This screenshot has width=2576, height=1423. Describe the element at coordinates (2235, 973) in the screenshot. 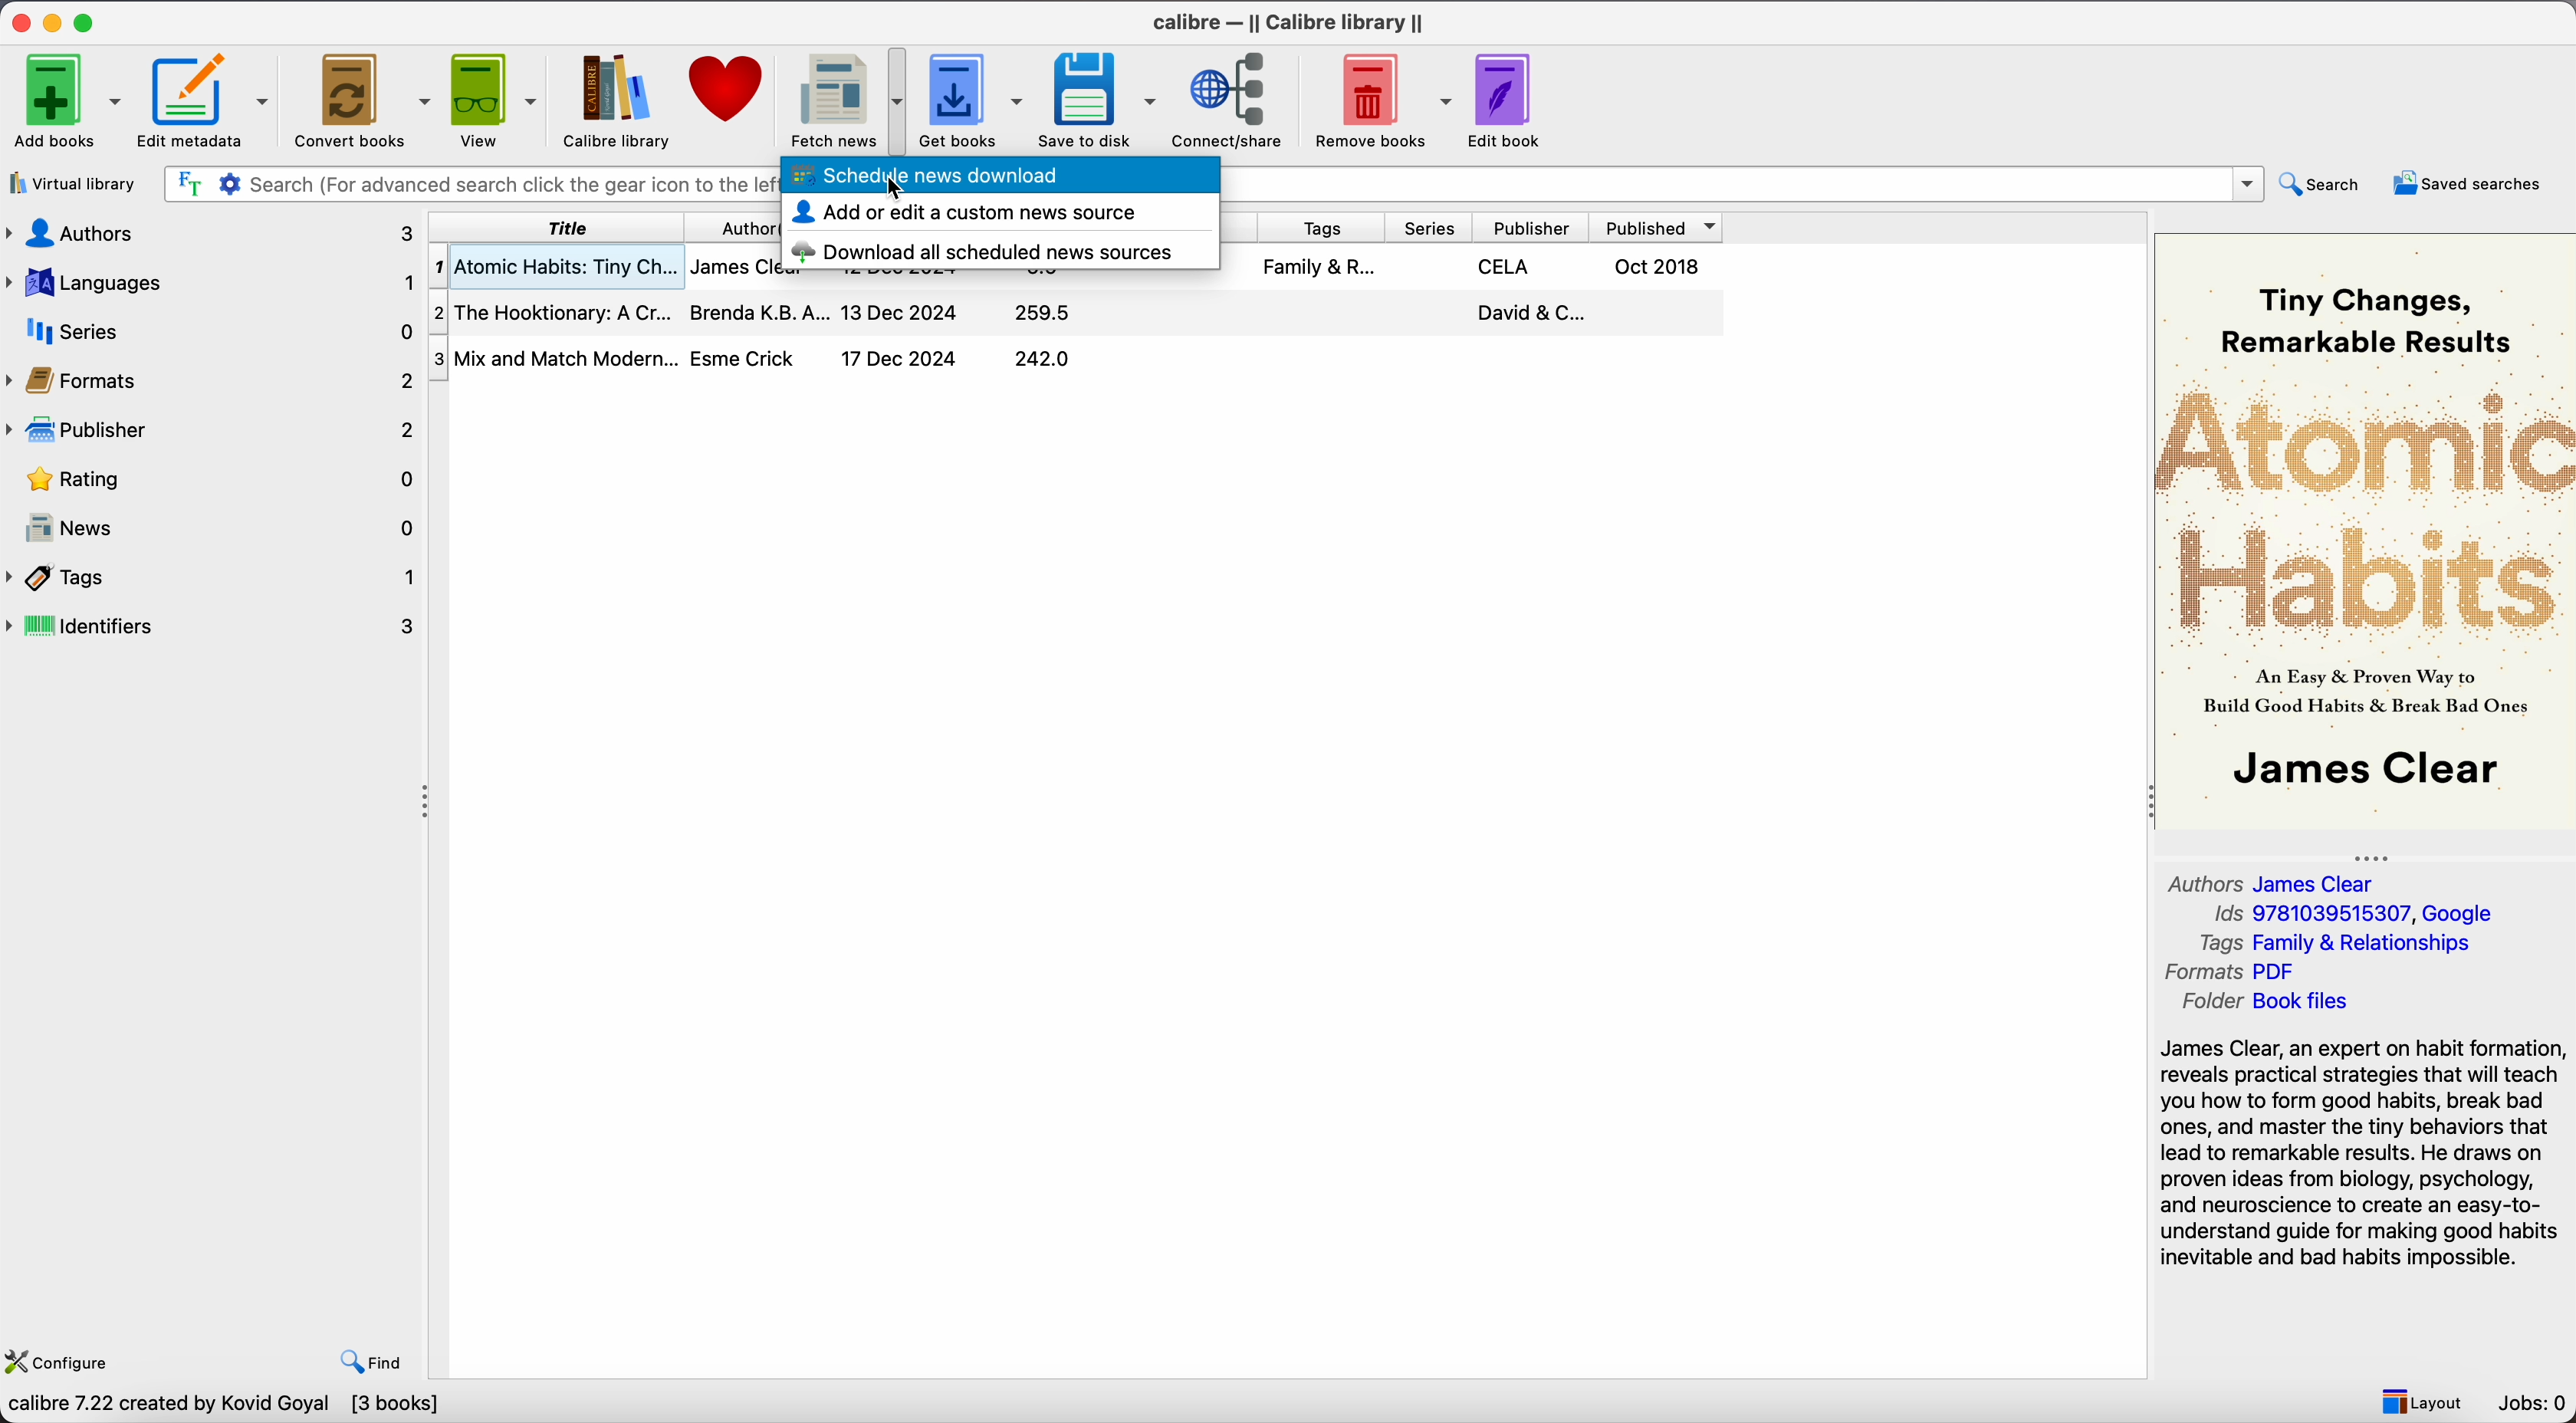

I see `Formats Pdf` at that location.